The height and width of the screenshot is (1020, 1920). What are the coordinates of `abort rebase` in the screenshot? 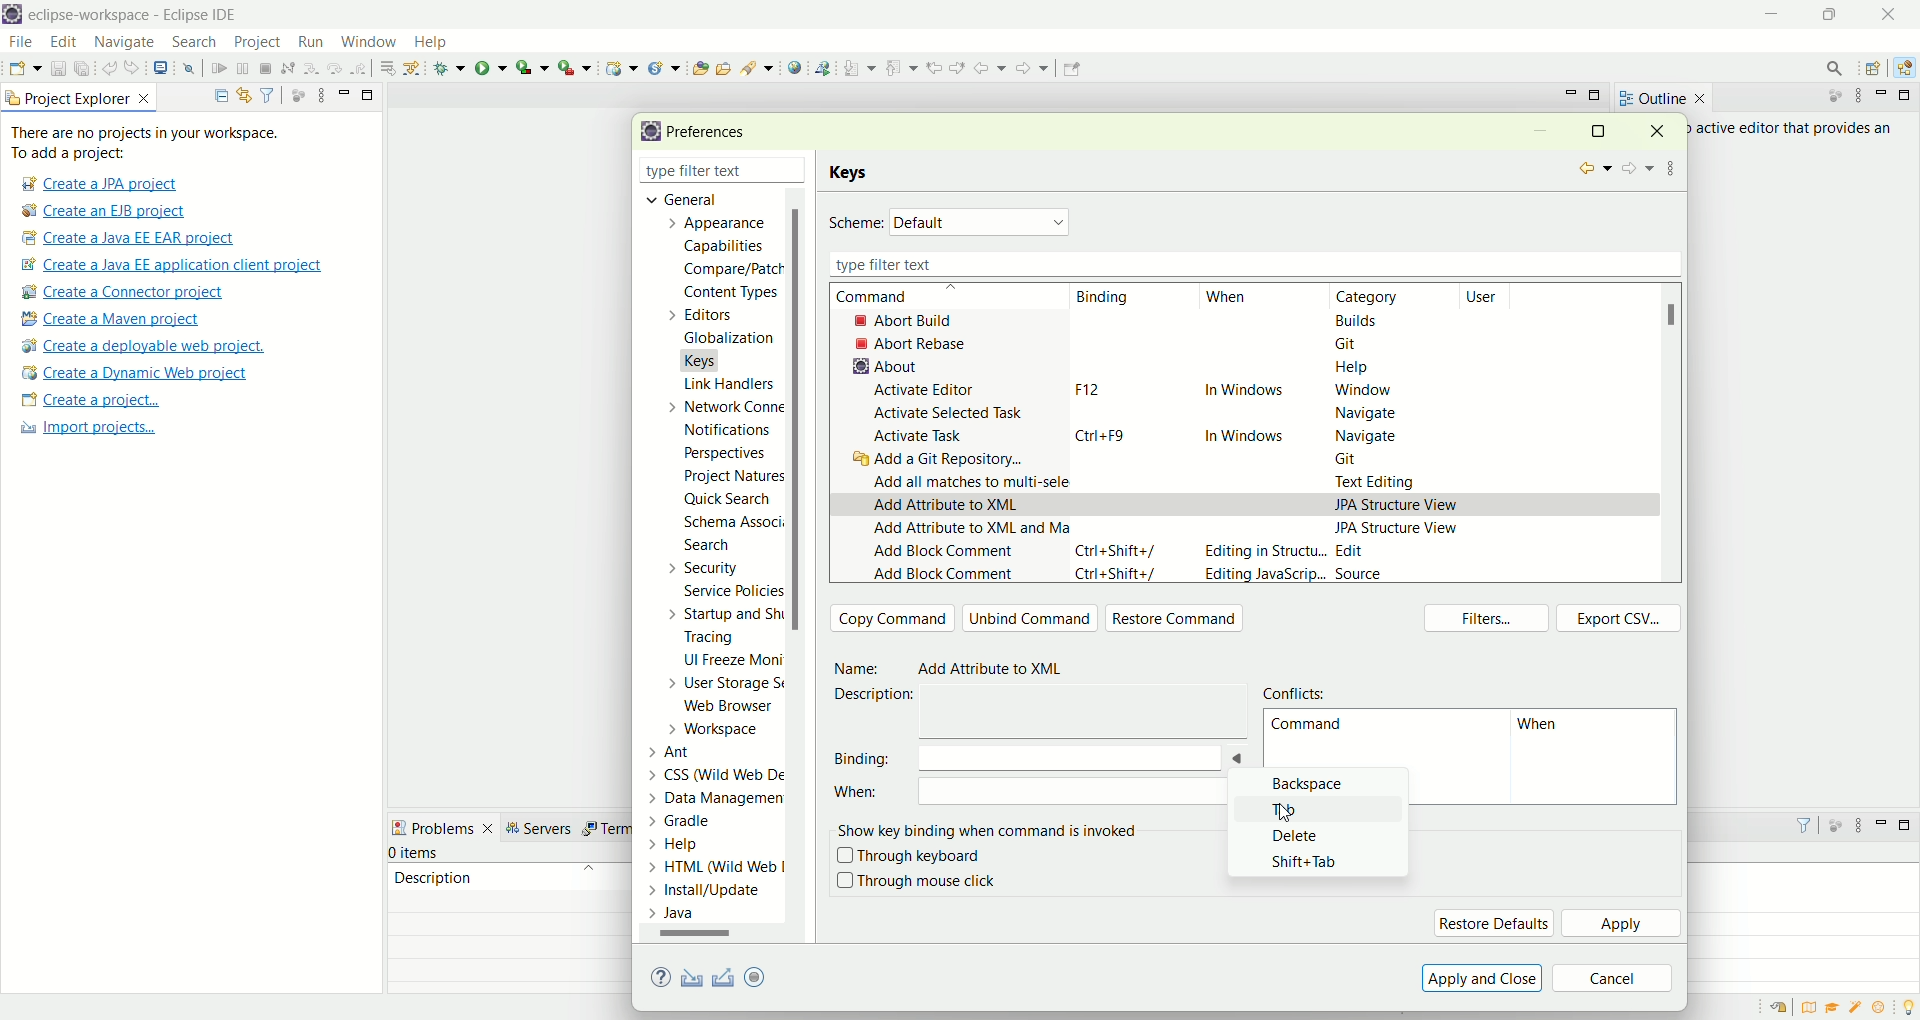 It's located at (916, 344).